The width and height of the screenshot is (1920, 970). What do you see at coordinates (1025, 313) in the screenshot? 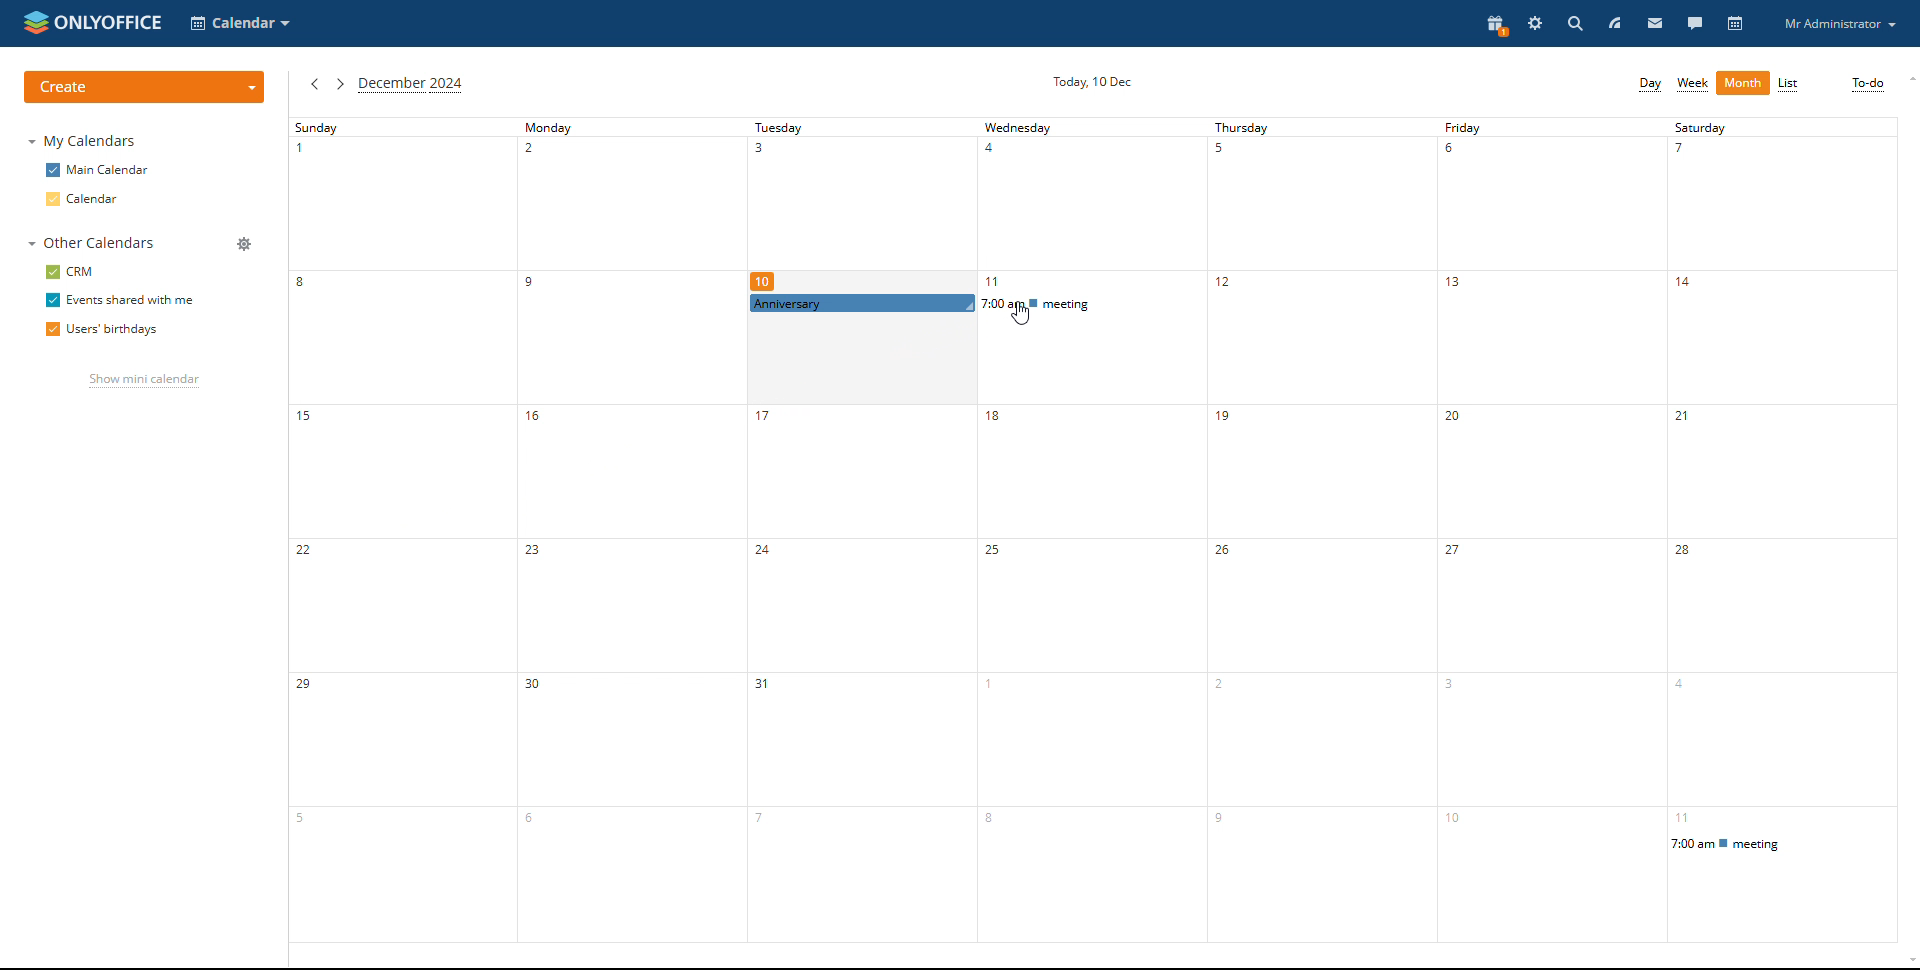
I see `cursor` at bounding box center [1025, 313].